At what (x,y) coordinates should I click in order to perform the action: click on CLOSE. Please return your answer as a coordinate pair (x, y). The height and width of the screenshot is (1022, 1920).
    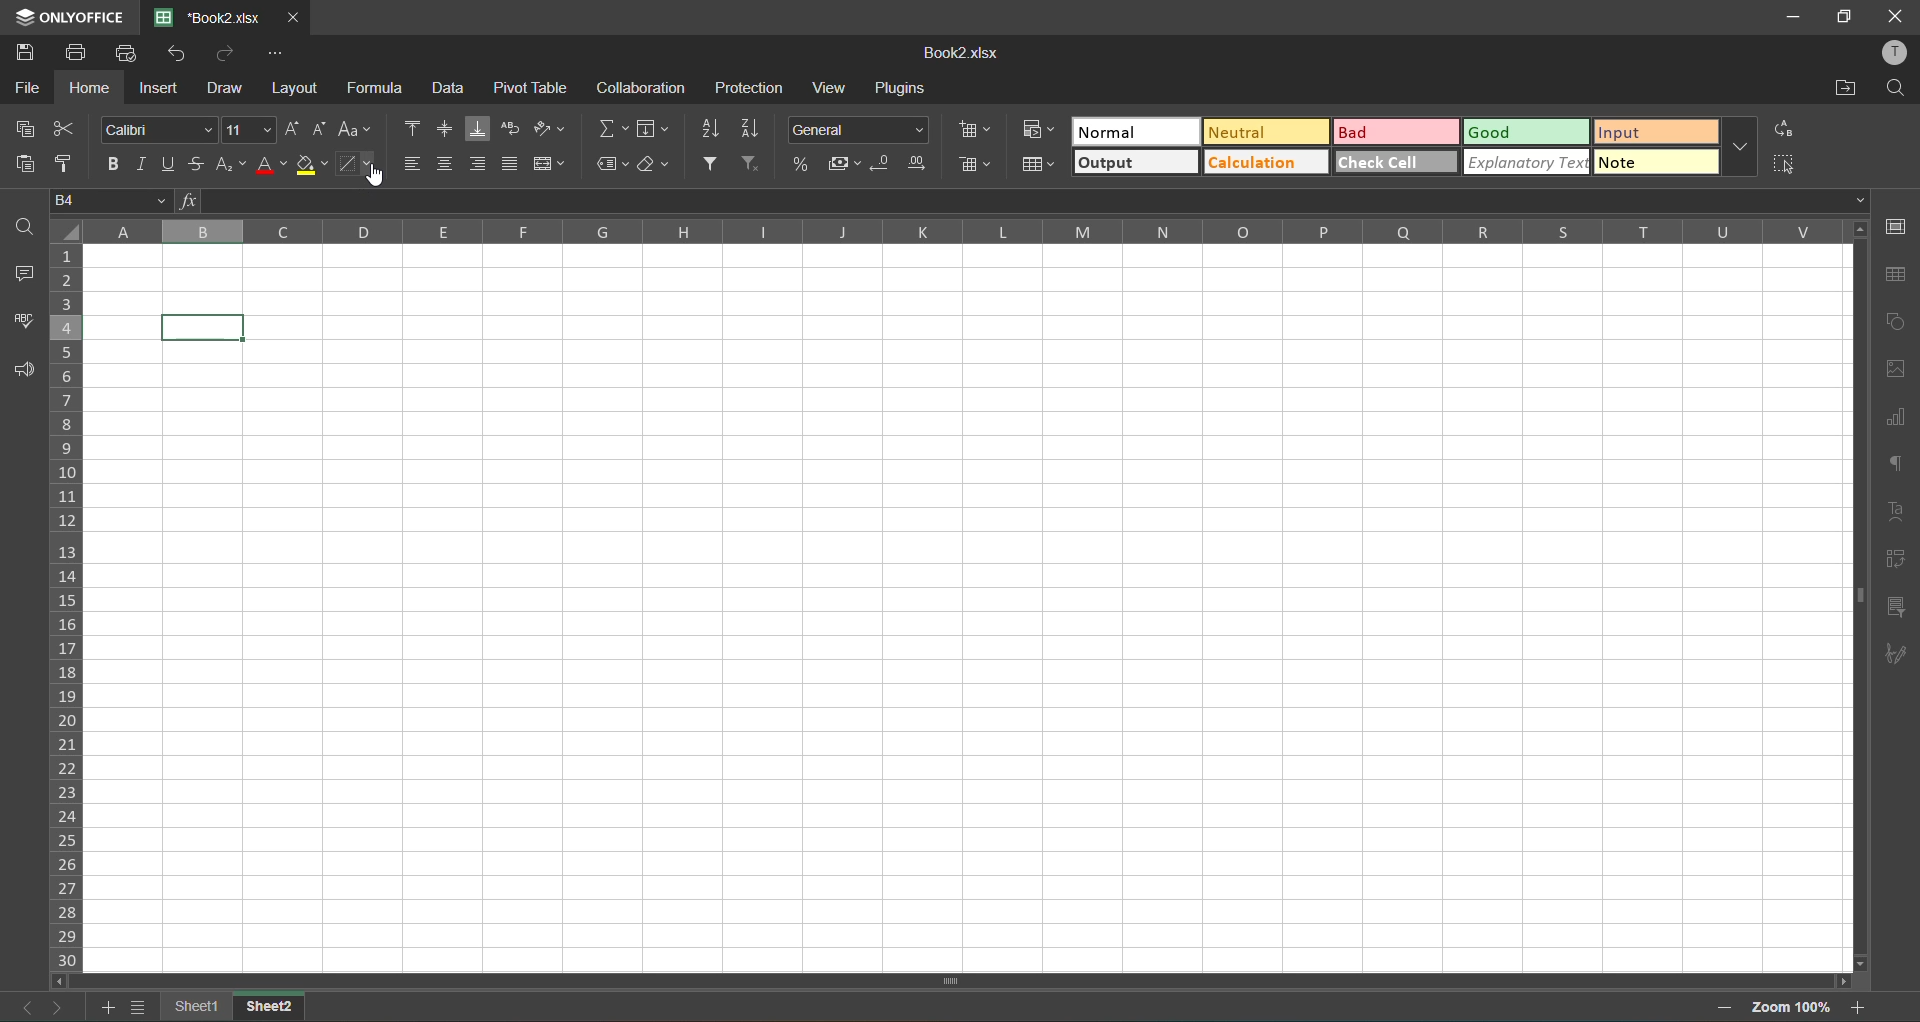
    Looking at the image, I should click on (1893, 18).